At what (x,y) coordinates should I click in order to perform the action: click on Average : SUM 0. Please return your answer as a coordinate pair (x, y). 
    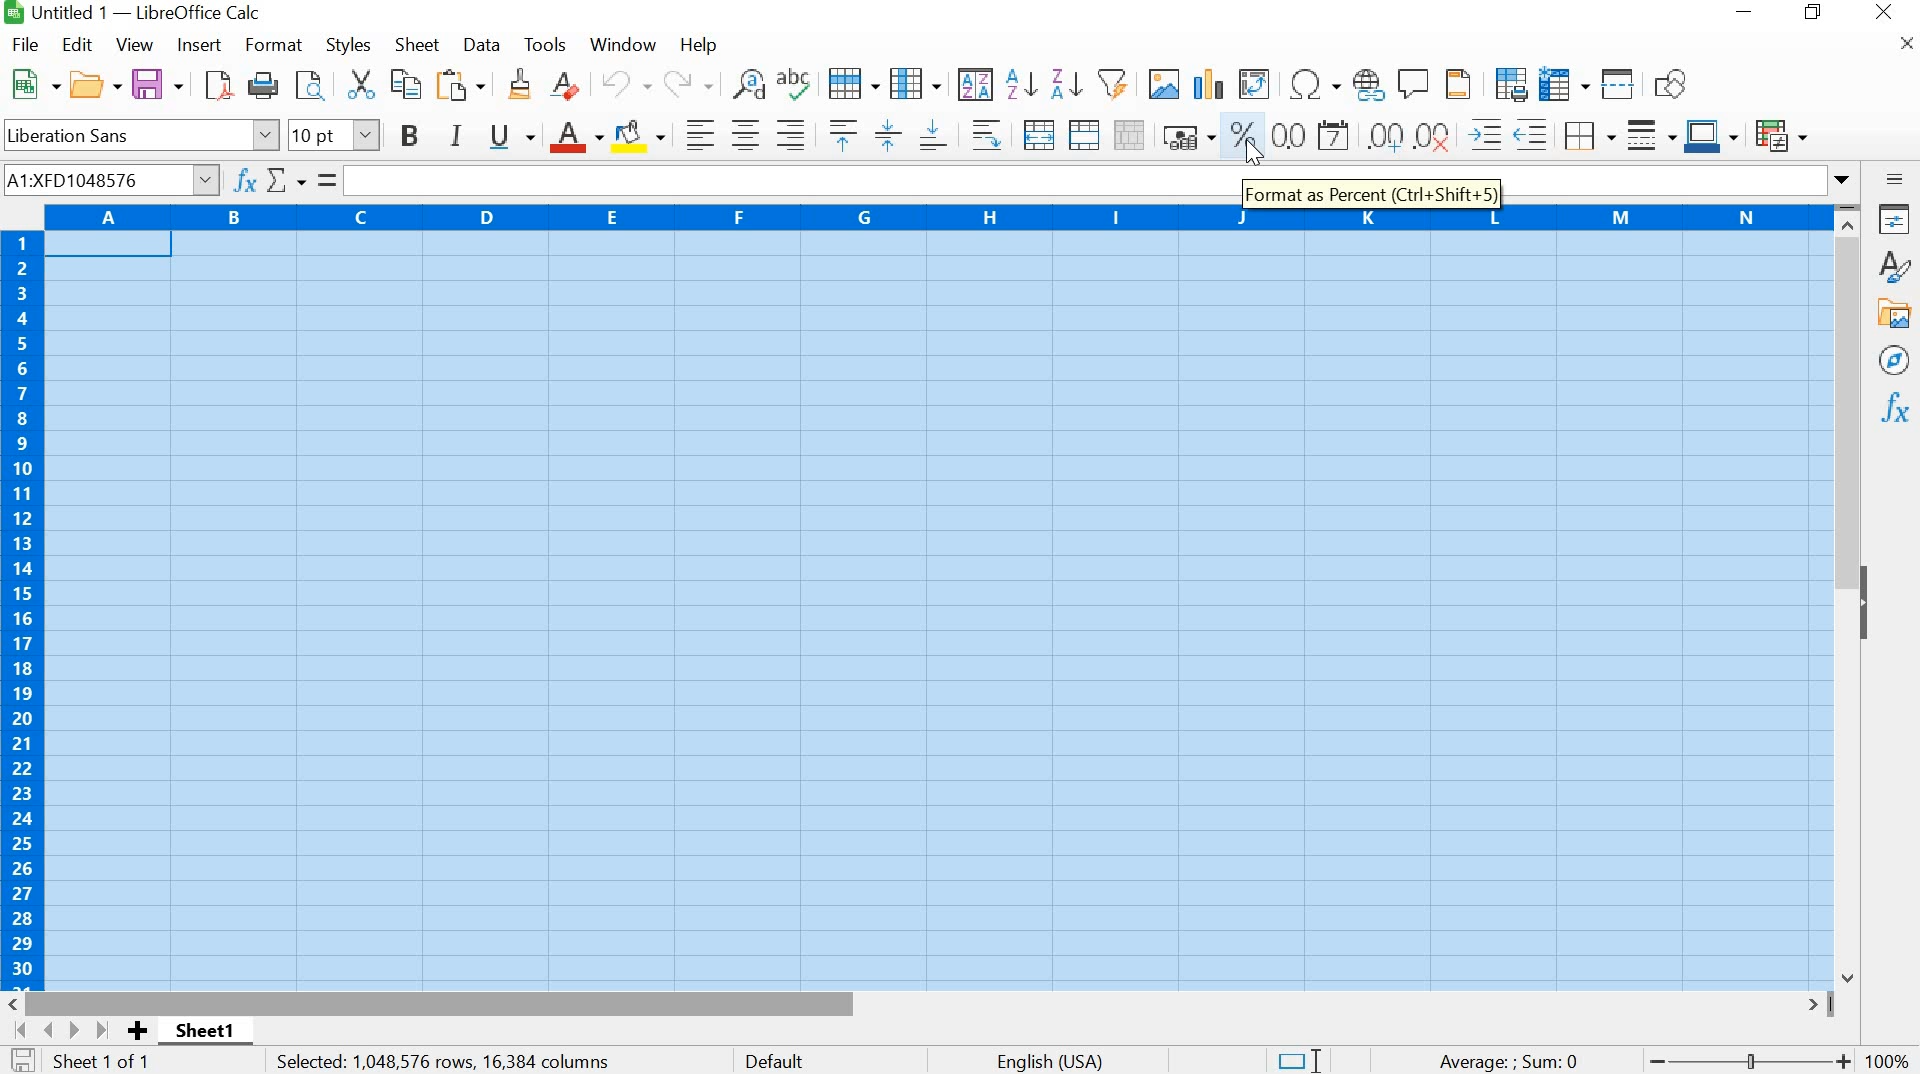
    Looking at the image, I should click on (1492, 1060).